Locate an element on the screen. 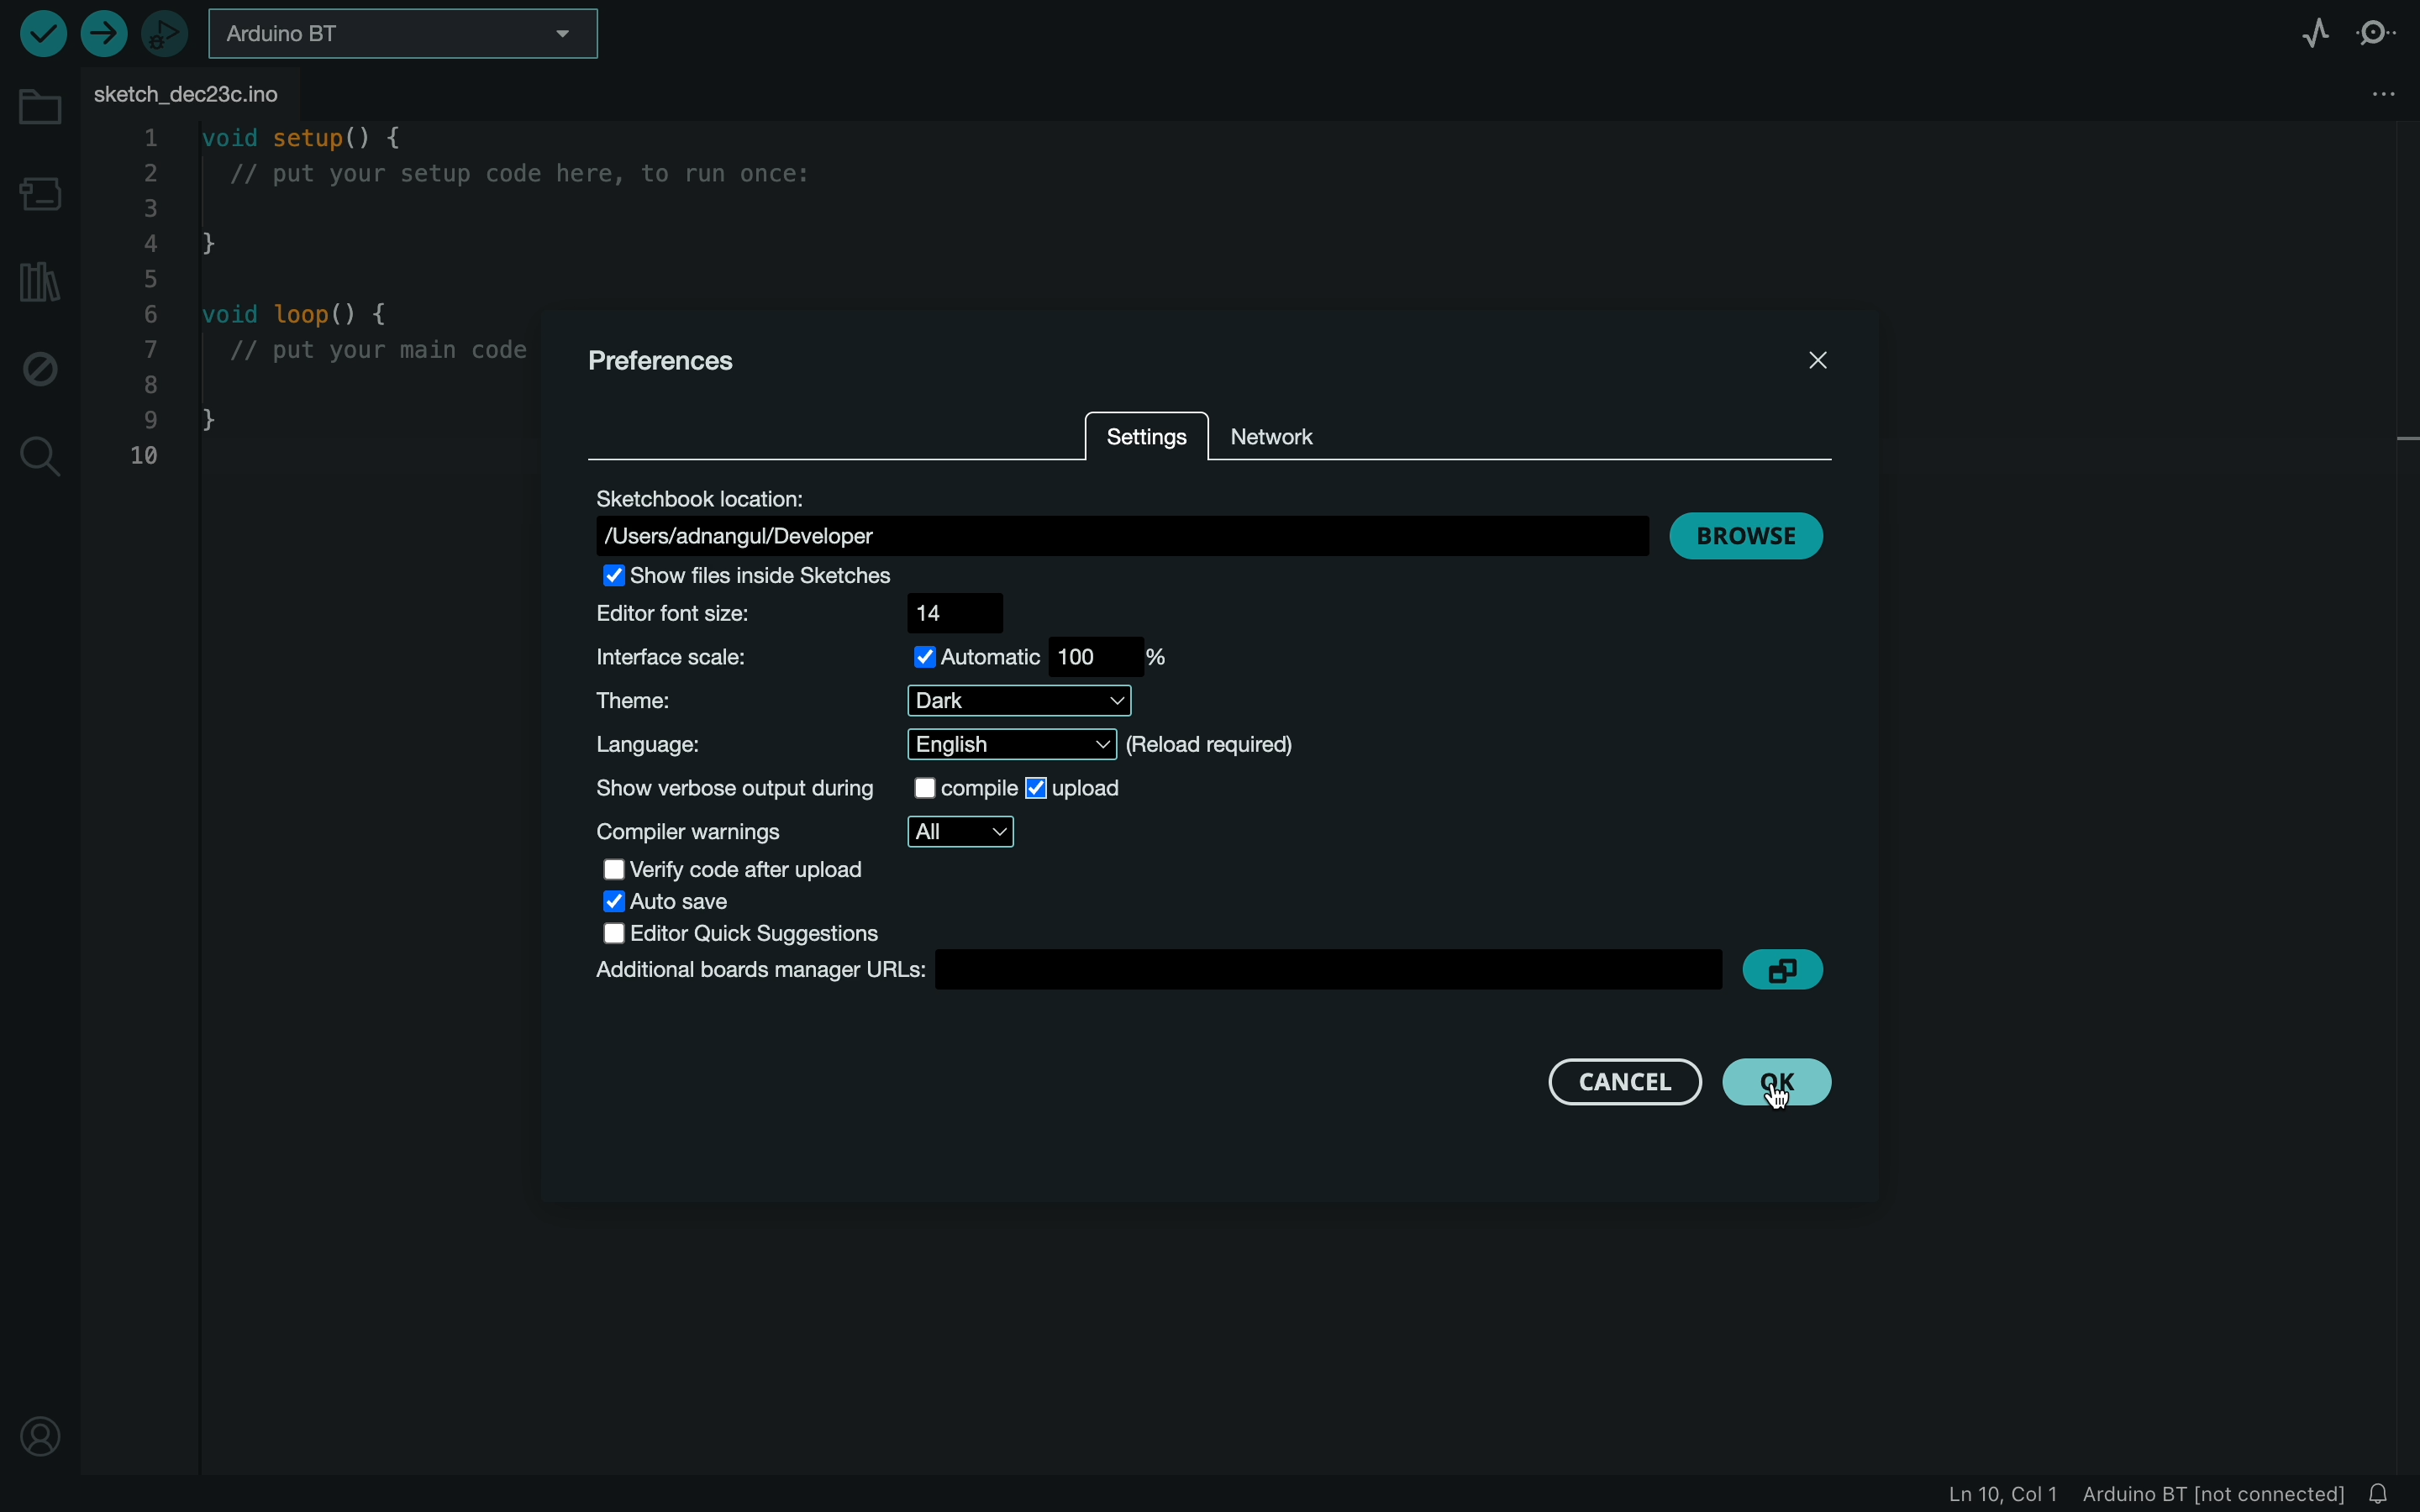  selected is located at coordinates (1080, 788).